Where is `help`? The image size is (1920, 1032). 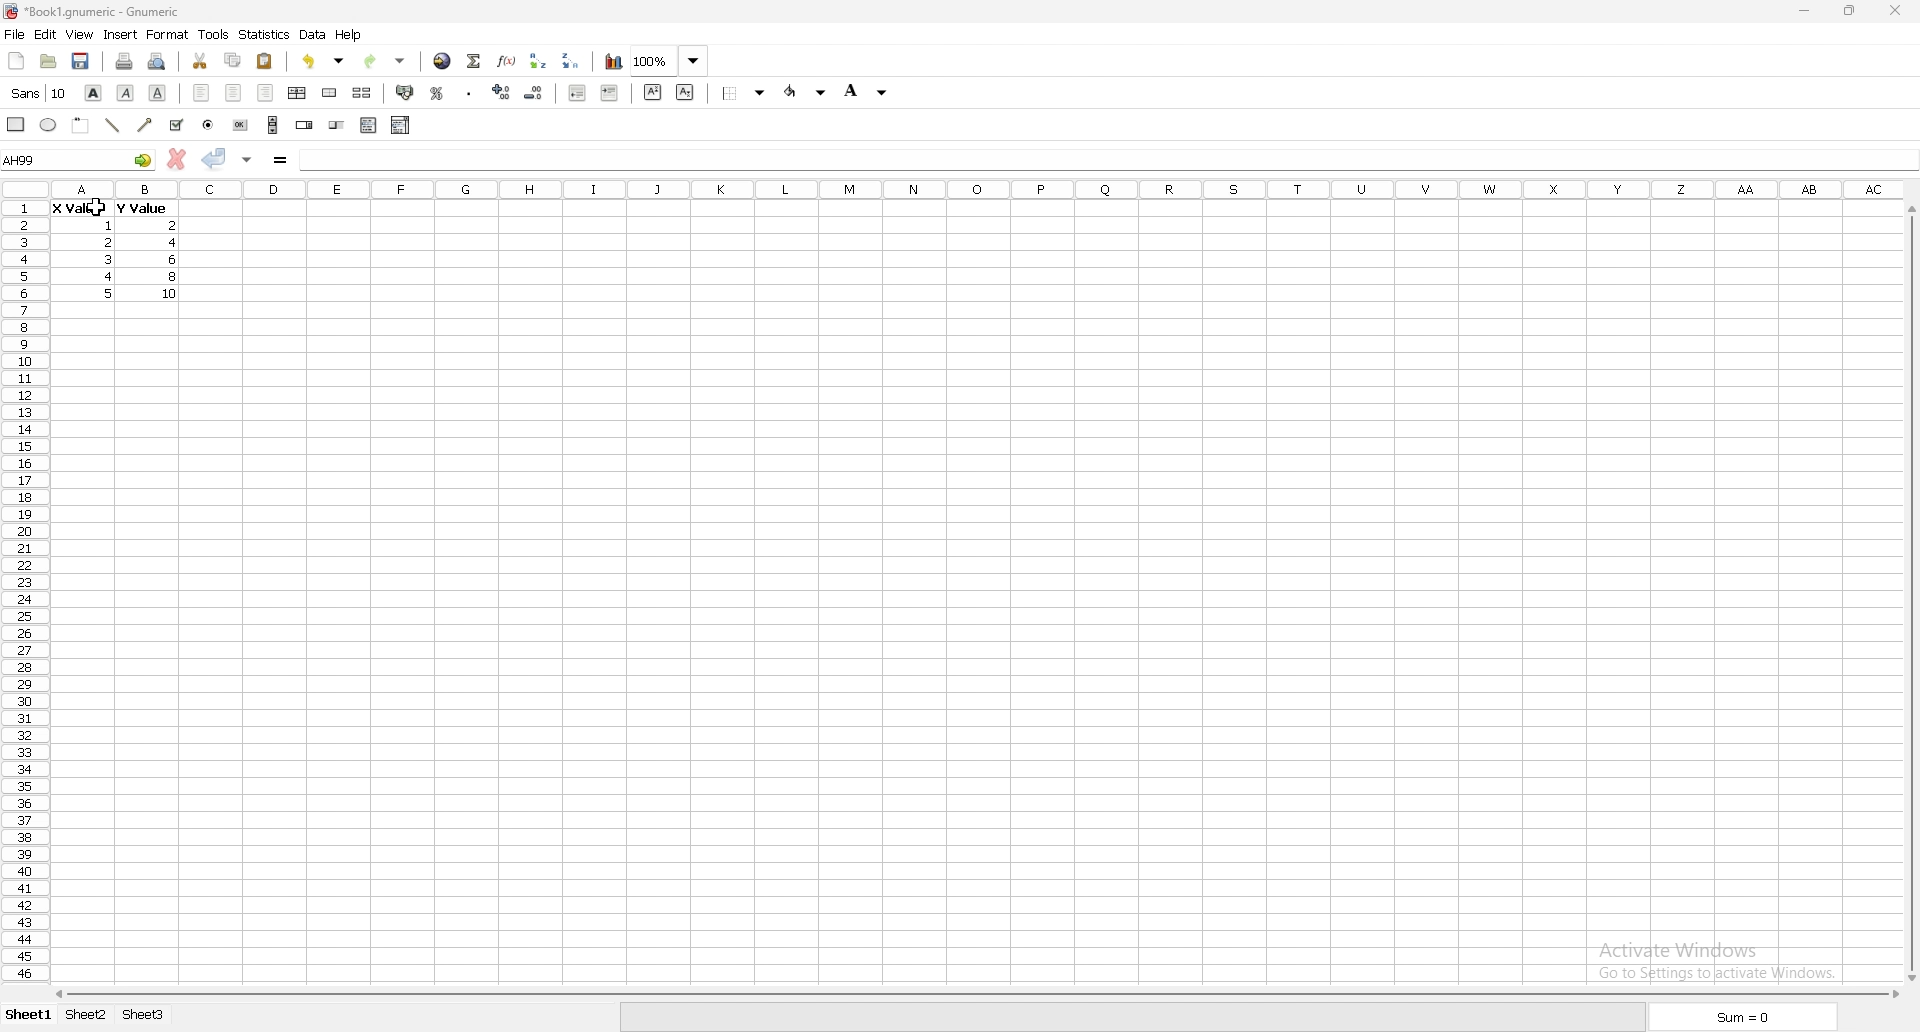 help is located at coordinates (349, 34).